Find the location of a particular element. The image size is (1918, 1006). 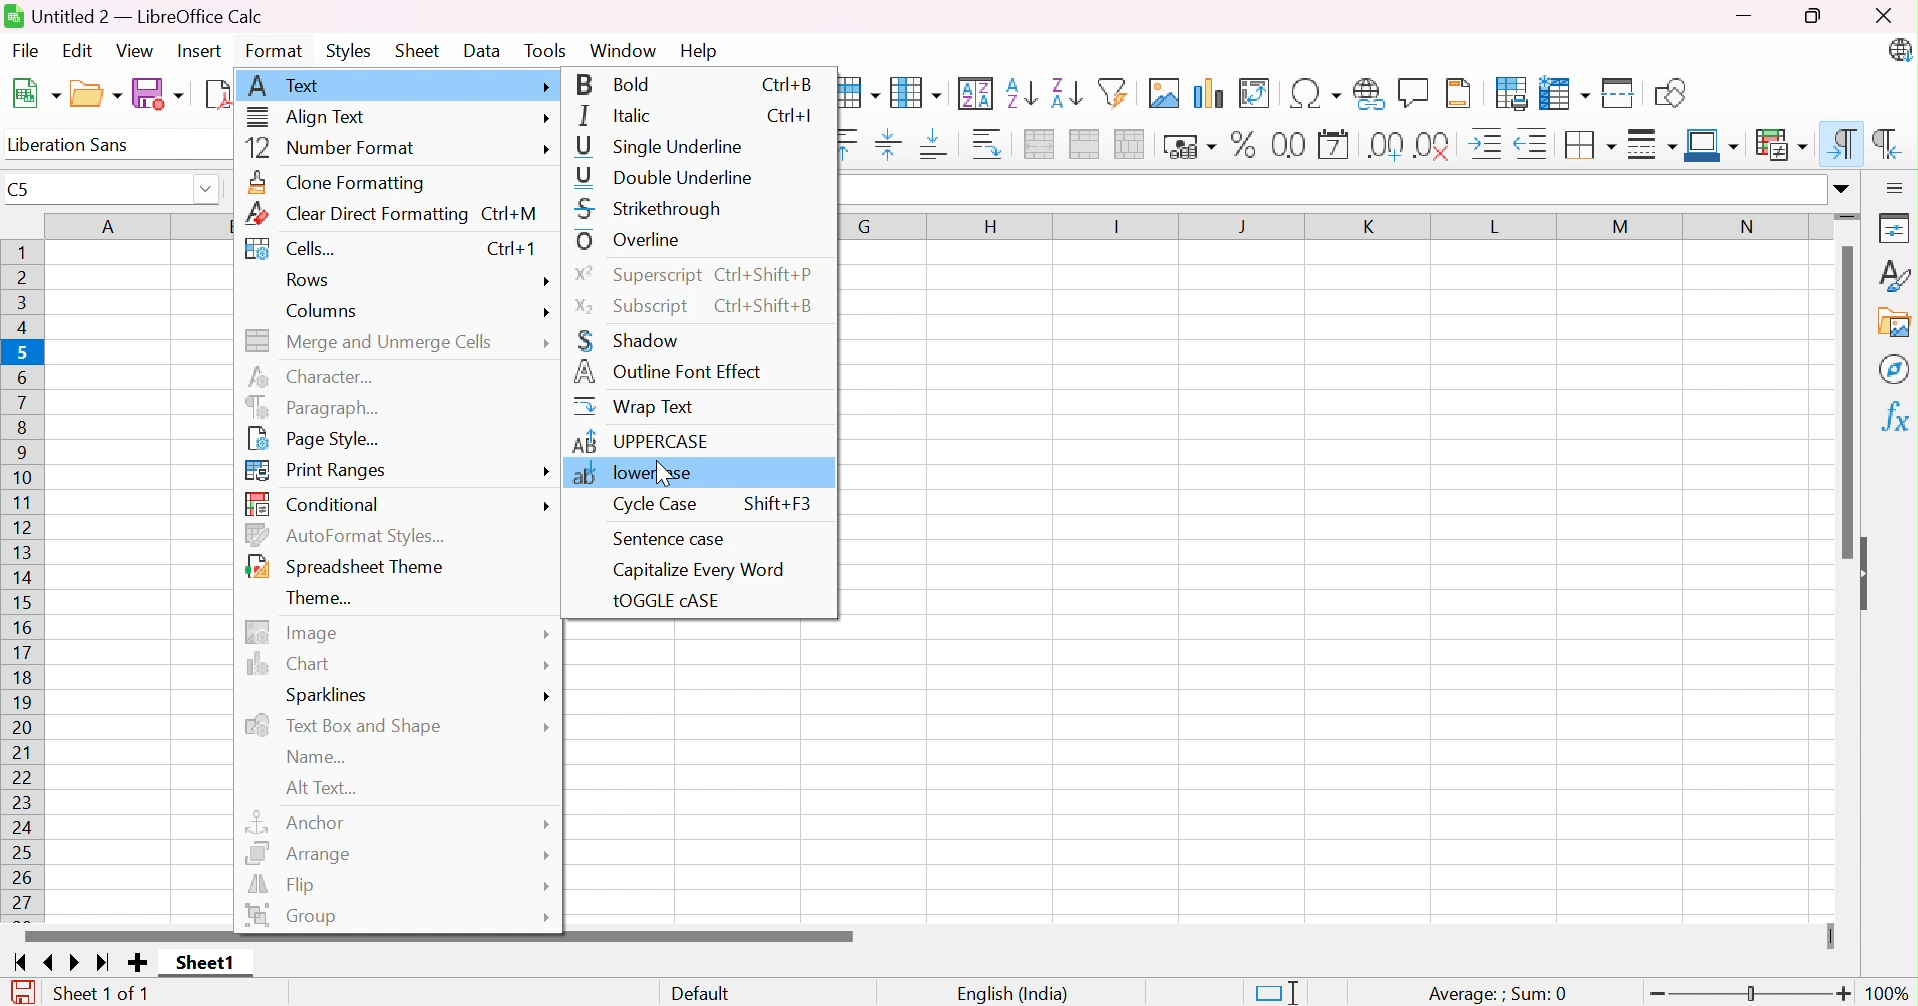

Standard Selection. Click to change the selection mode. is located at coordinates (1283, 992).